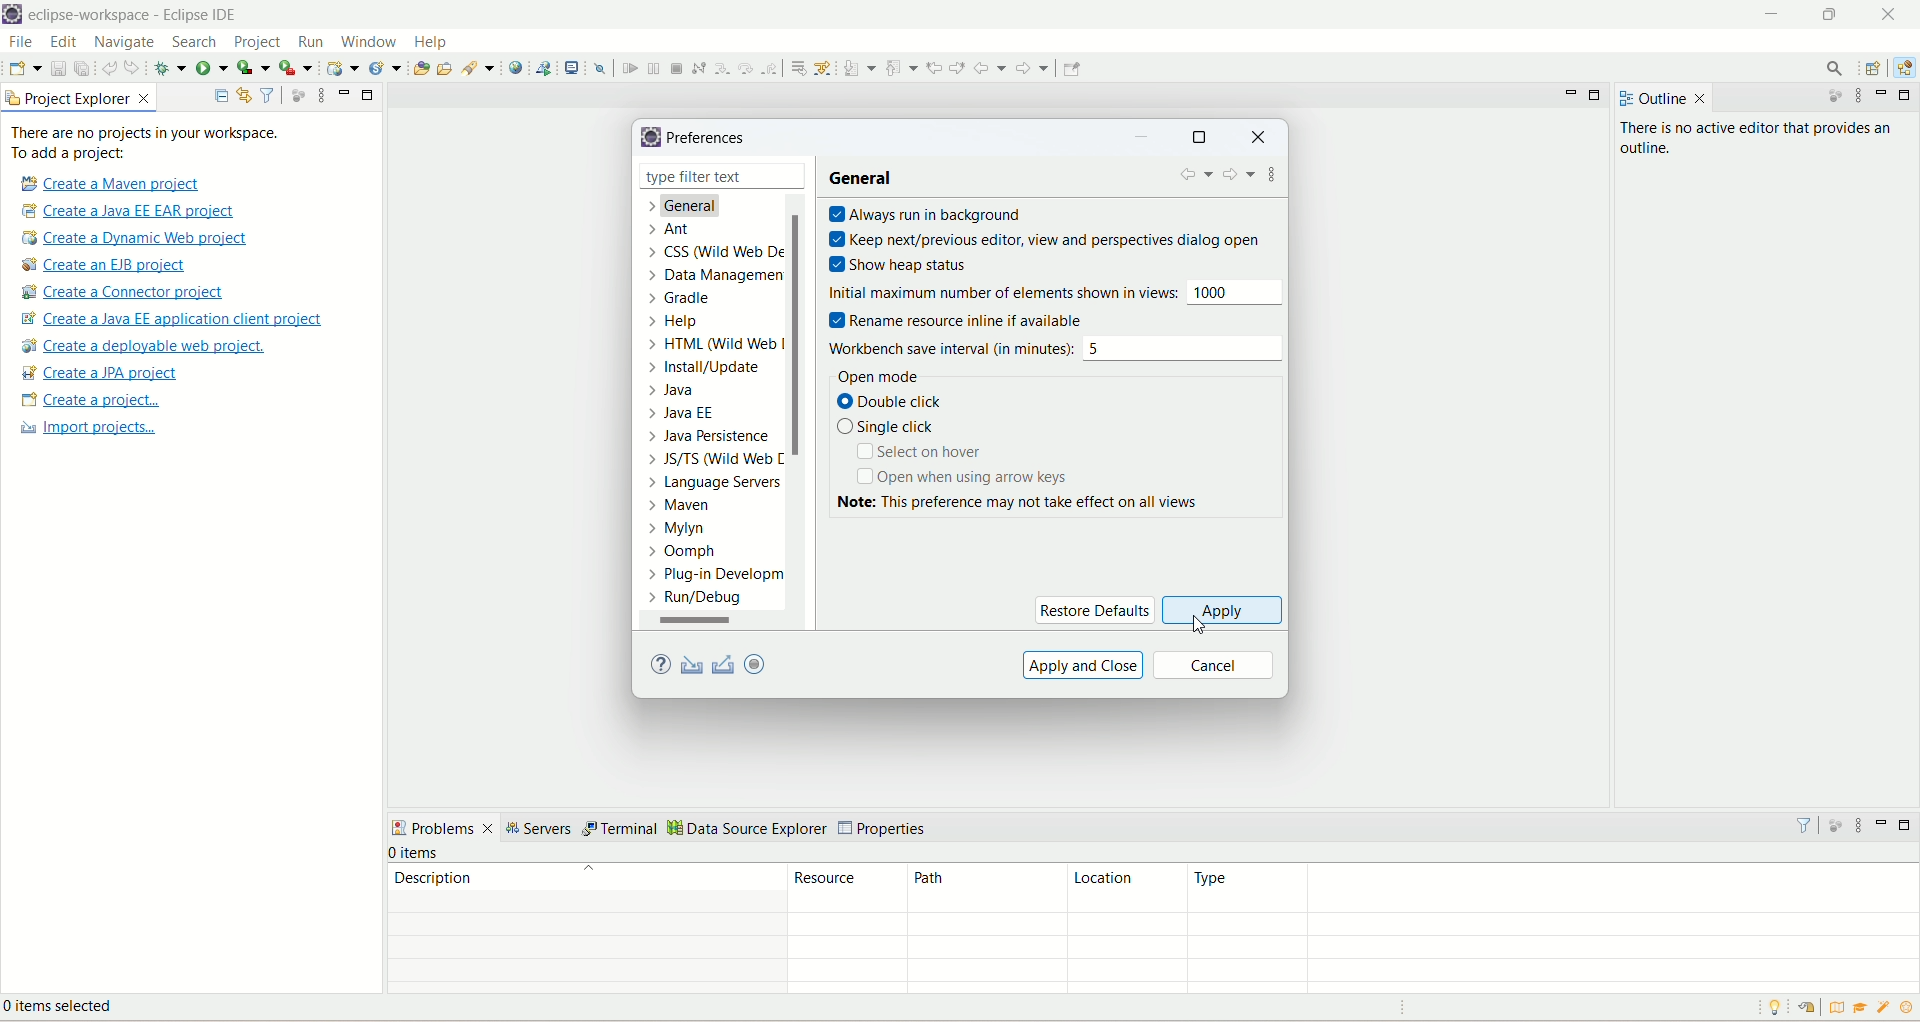 This screenshot has height=1022, width=1920. I want to click on focus on active task, so click(298, 94).